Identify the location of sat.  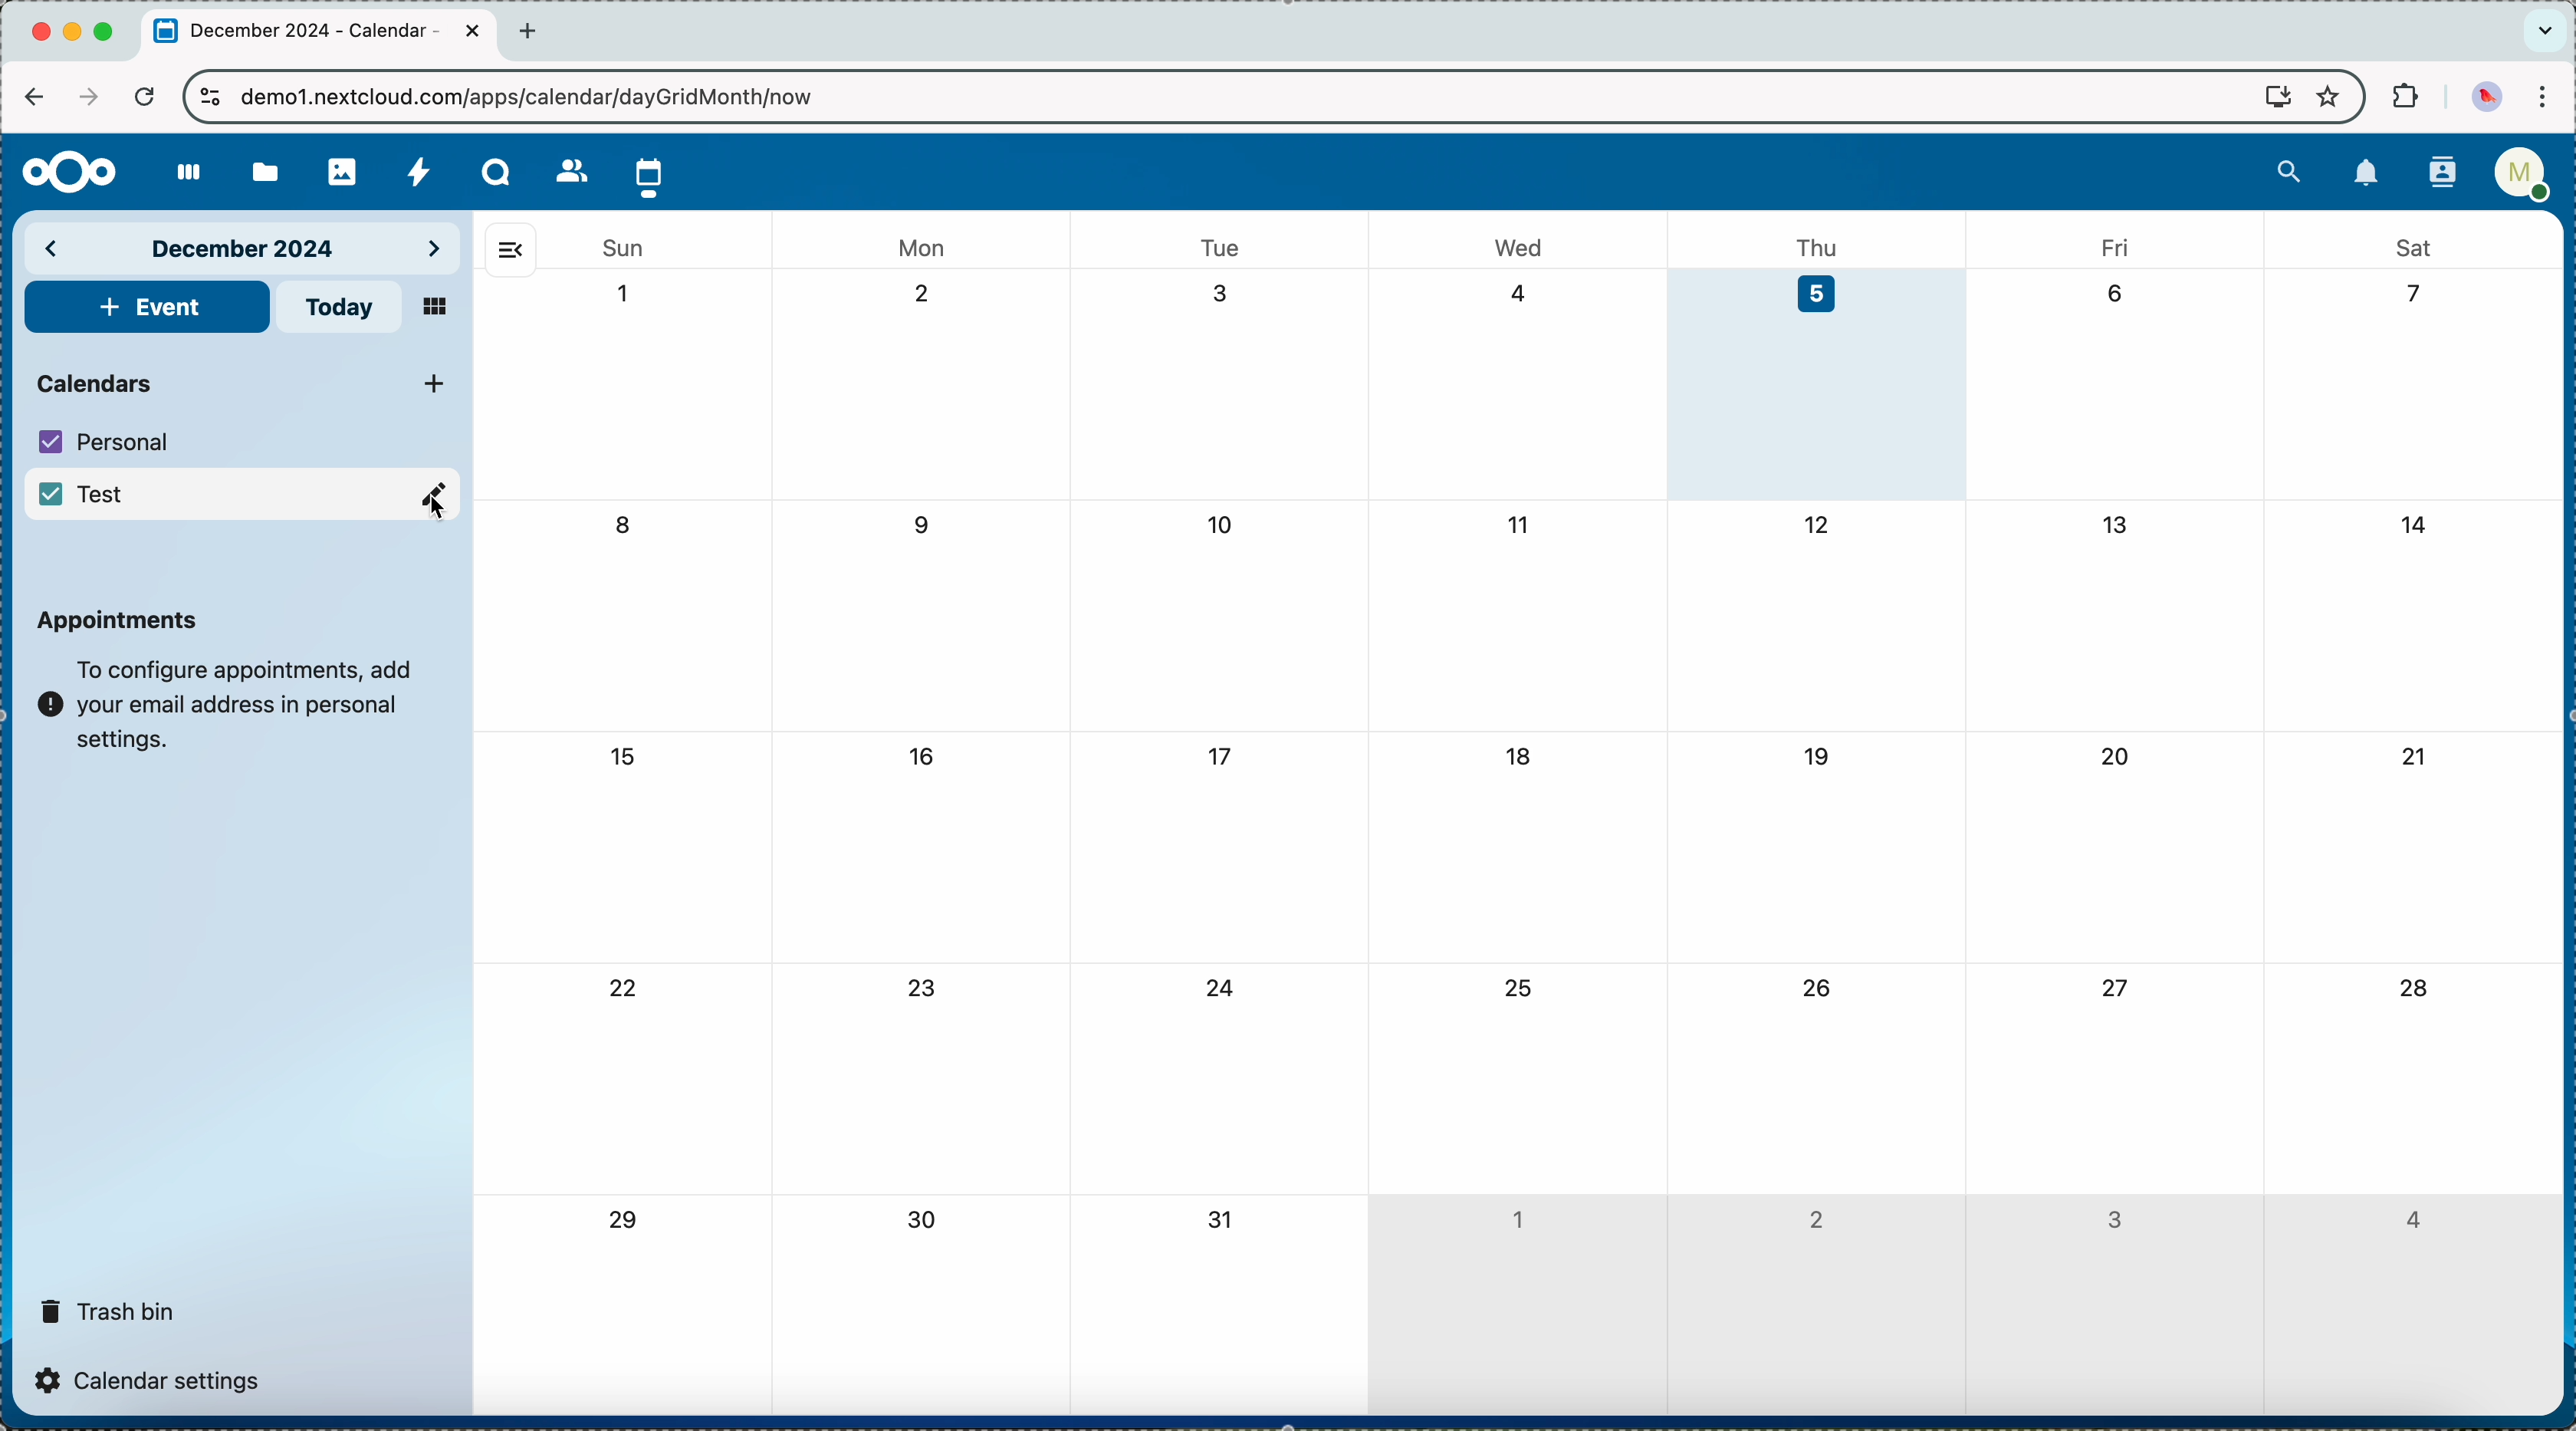
(2413, 246).